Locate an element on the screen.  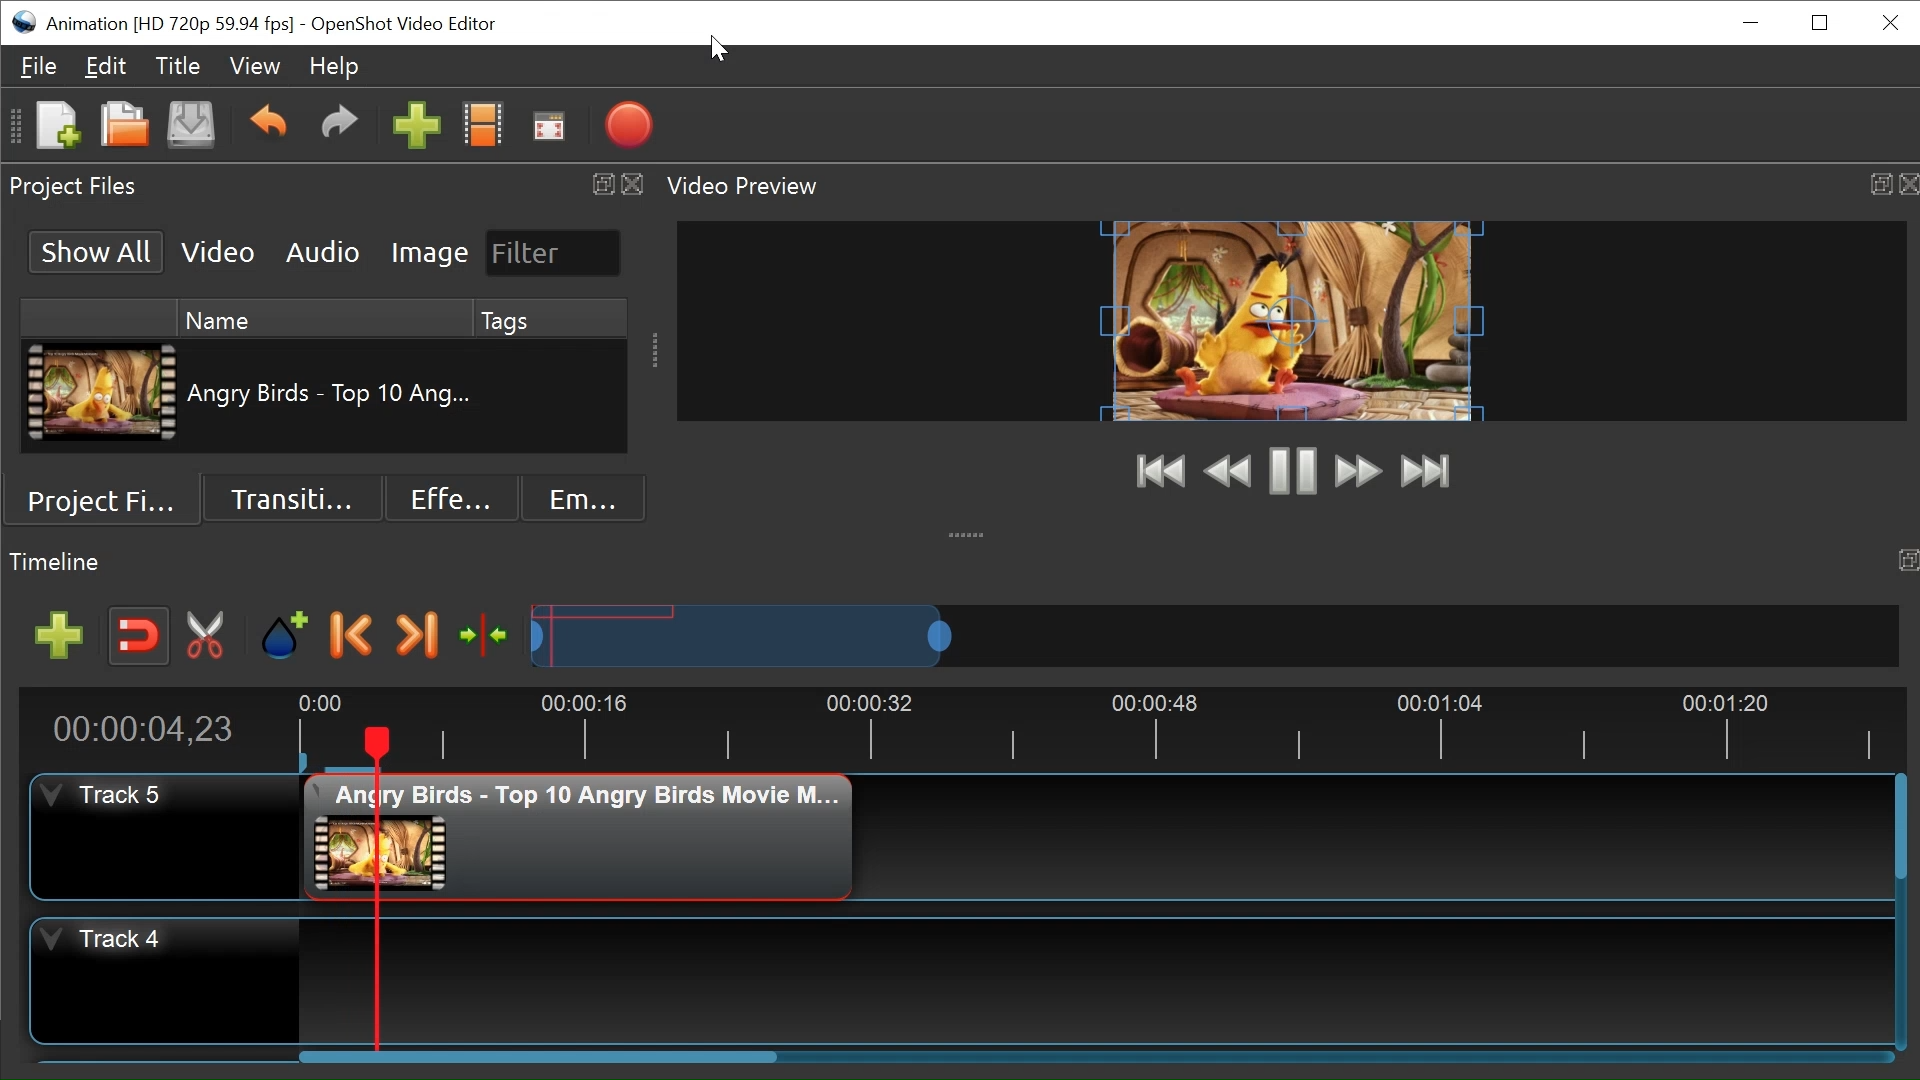
Next Marker is located at coordinates (419, 636).